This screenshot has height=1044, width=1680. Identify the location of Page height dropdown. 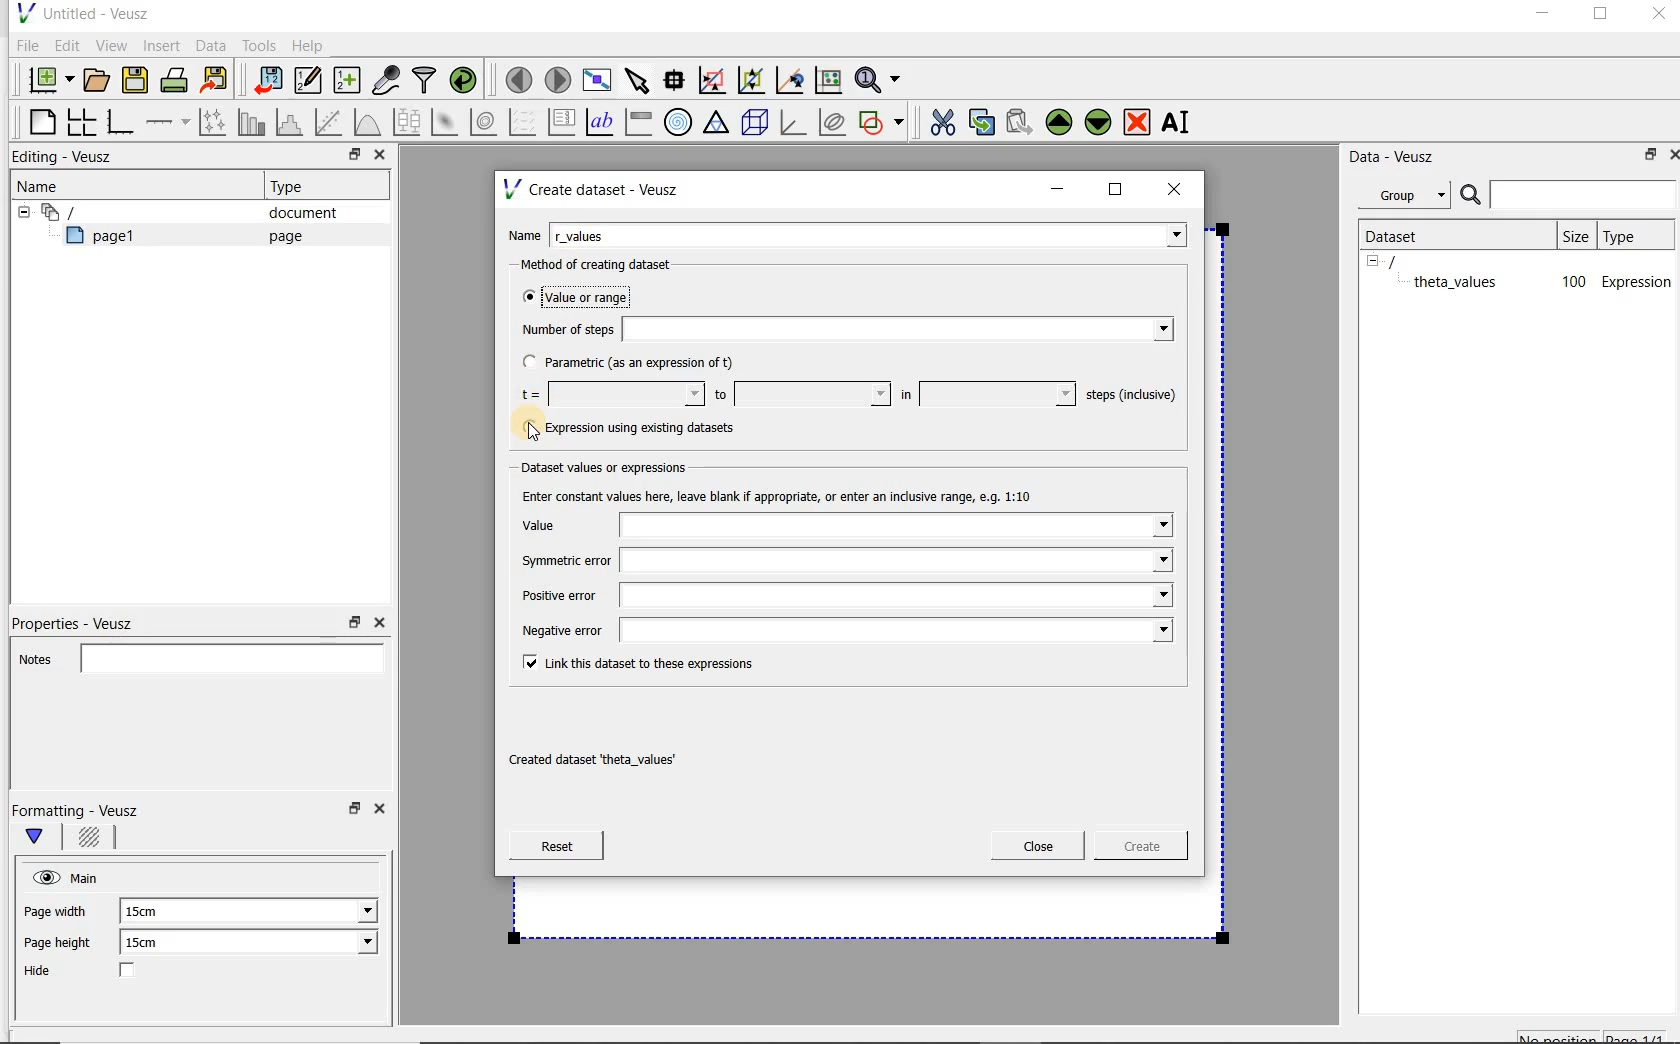
(354, 944).